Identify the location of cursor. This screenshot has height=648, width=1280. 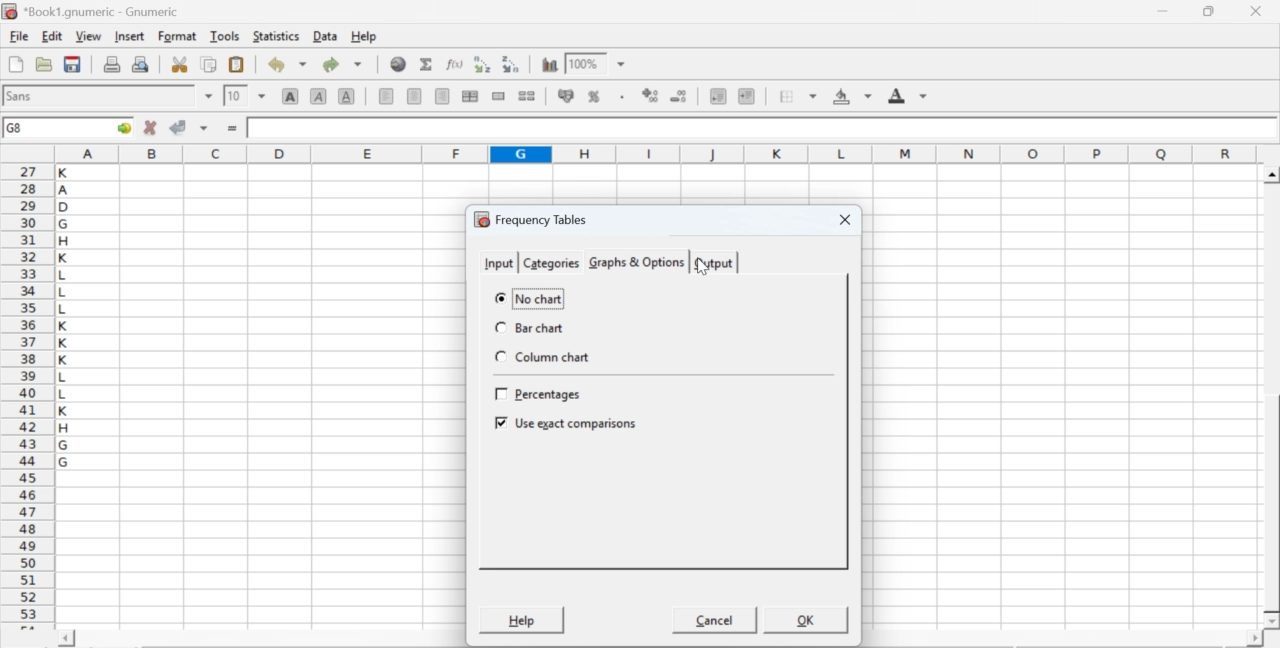
(703, 267).